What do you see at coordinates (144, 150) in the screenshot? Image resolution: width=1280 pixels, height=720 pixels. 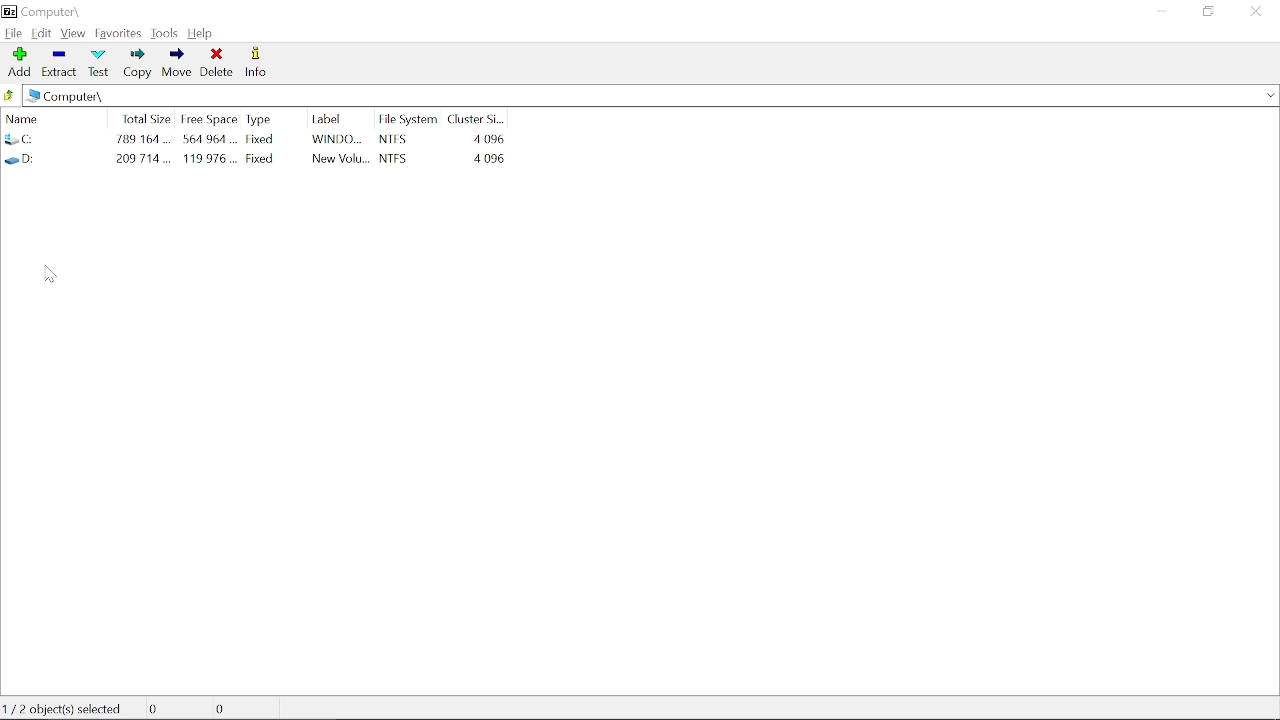 I see `789164 ...209714...` at bounding box center [144, 150].